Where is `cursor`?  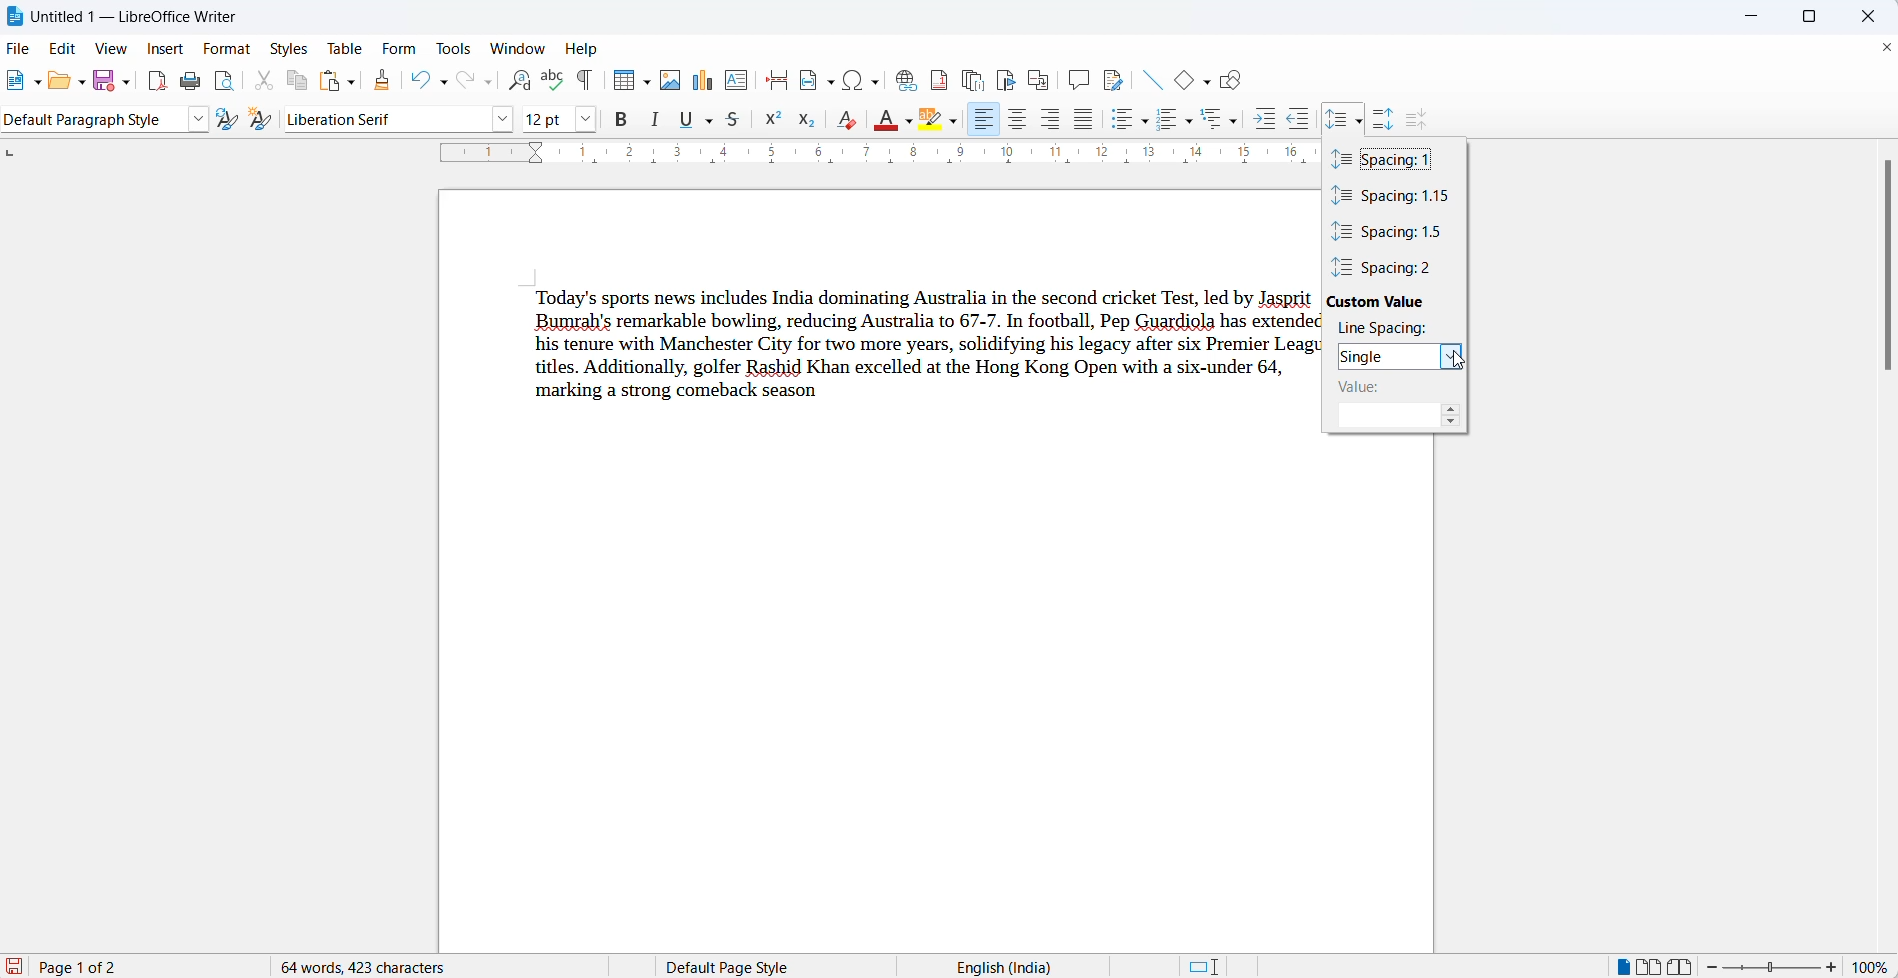 cursor is located at coordinates (1361, 112).